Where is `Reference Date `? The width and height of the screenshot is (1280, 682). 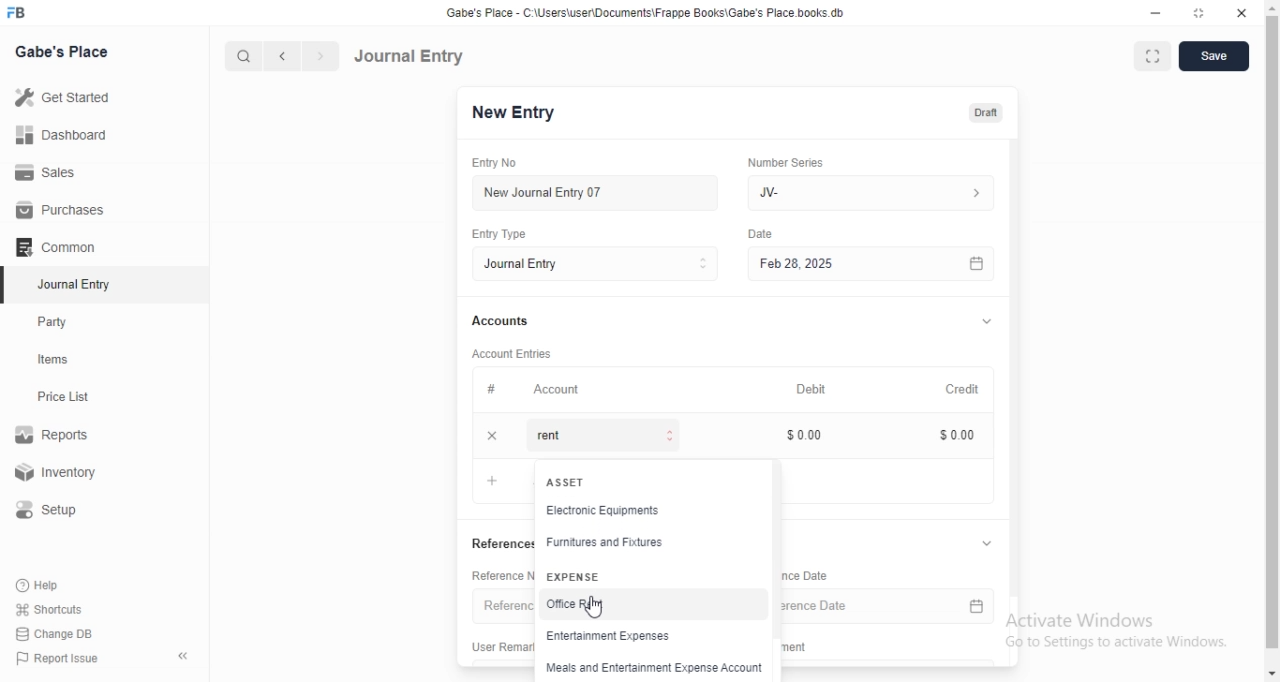 Reference Date  is located at coordinates (893, 605).